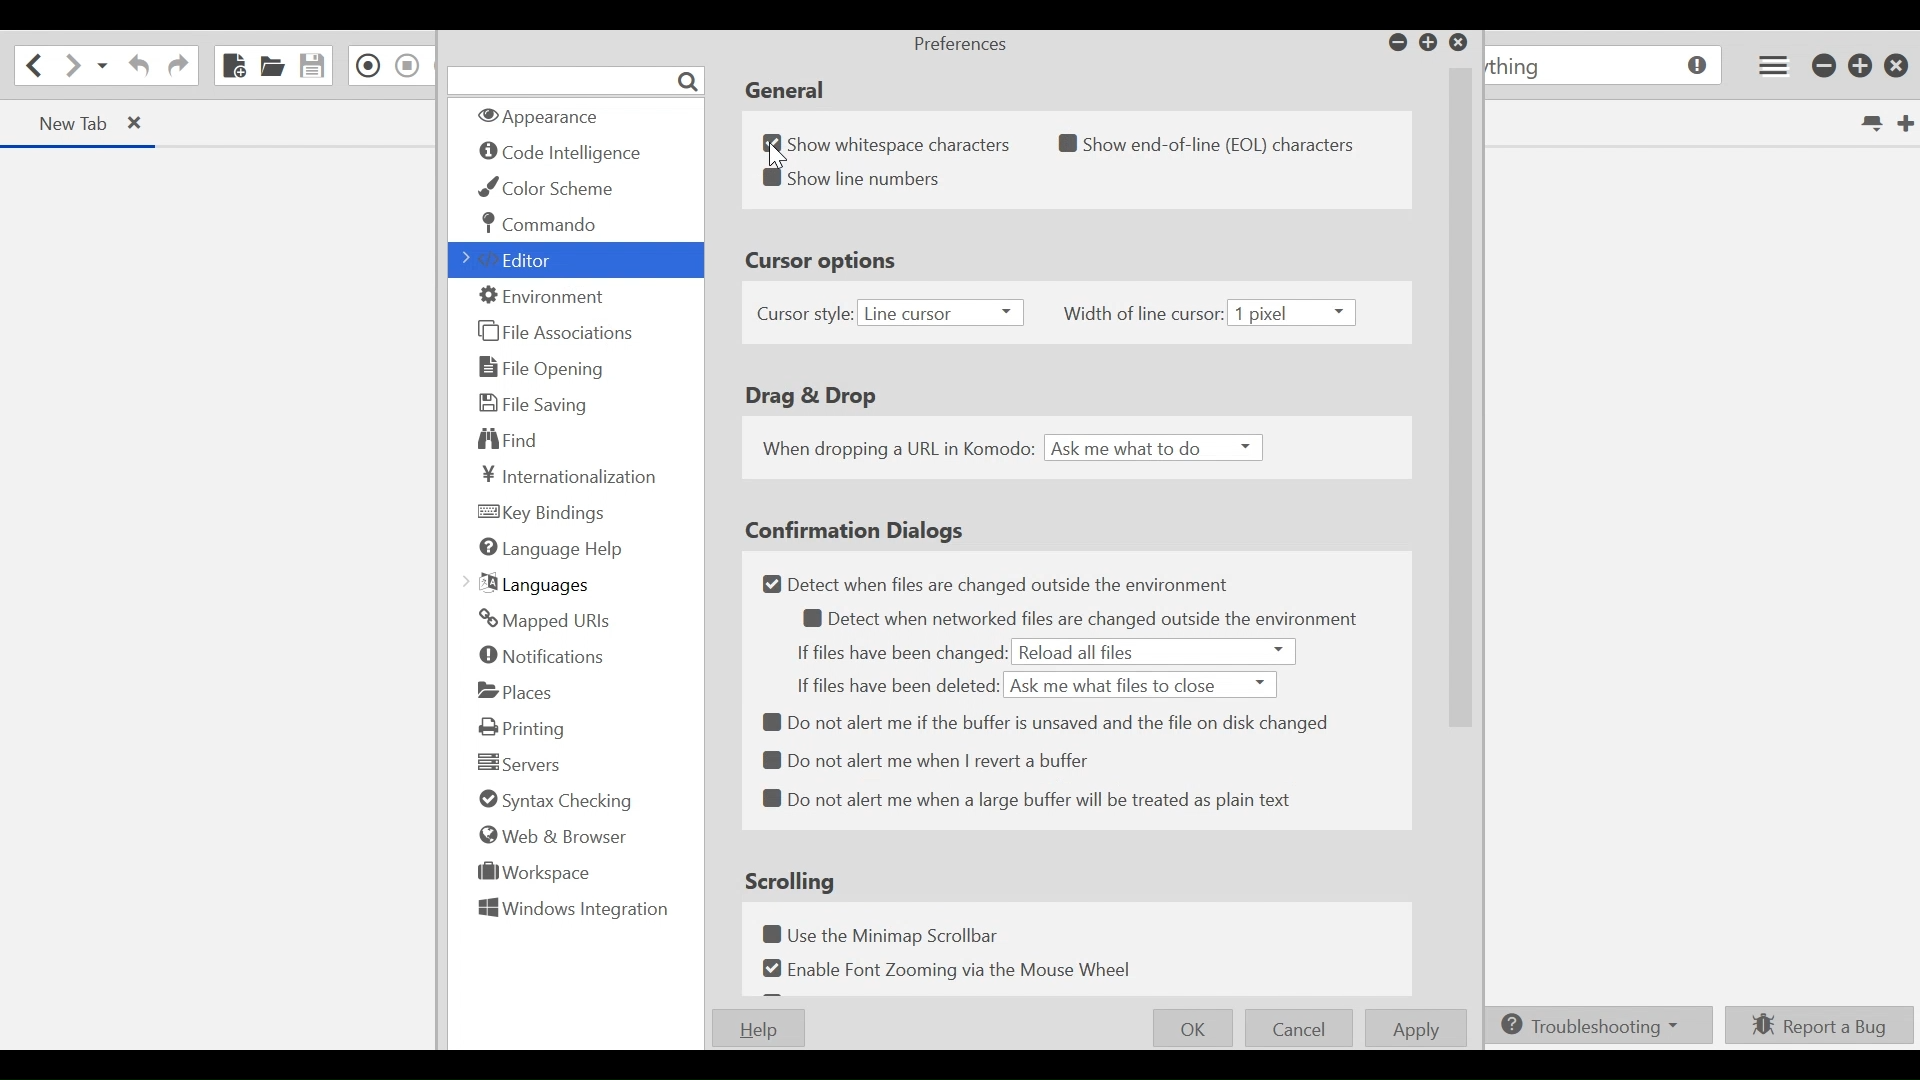 The width and height of the screenshot is (1920, 1080). What do you see at coordinates (555, 330) in the screenshot?
I see `File Associations` at bounding box center [555, 330].